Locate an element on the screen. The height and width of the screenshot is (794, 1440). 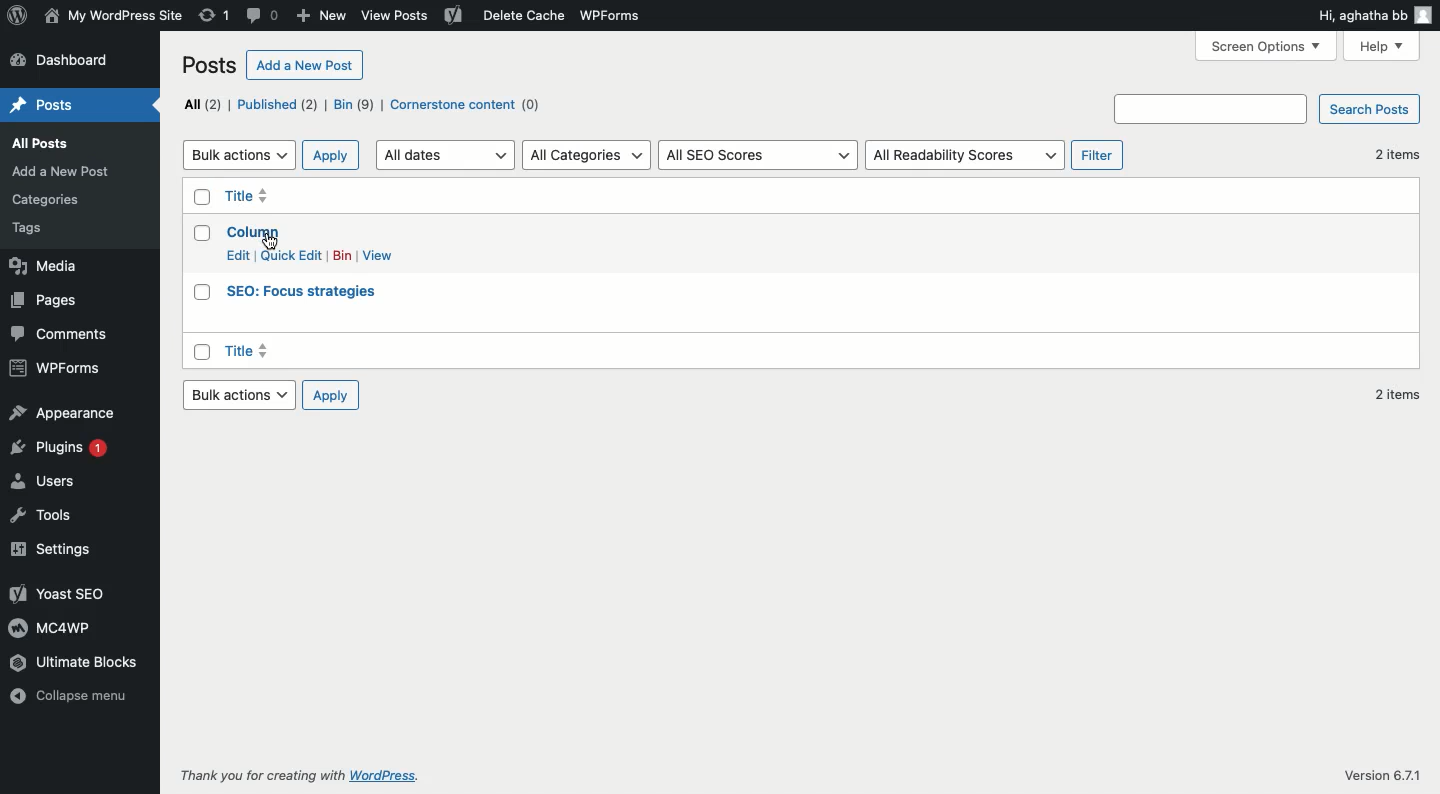
Categories is located at coordinates (72, 201).